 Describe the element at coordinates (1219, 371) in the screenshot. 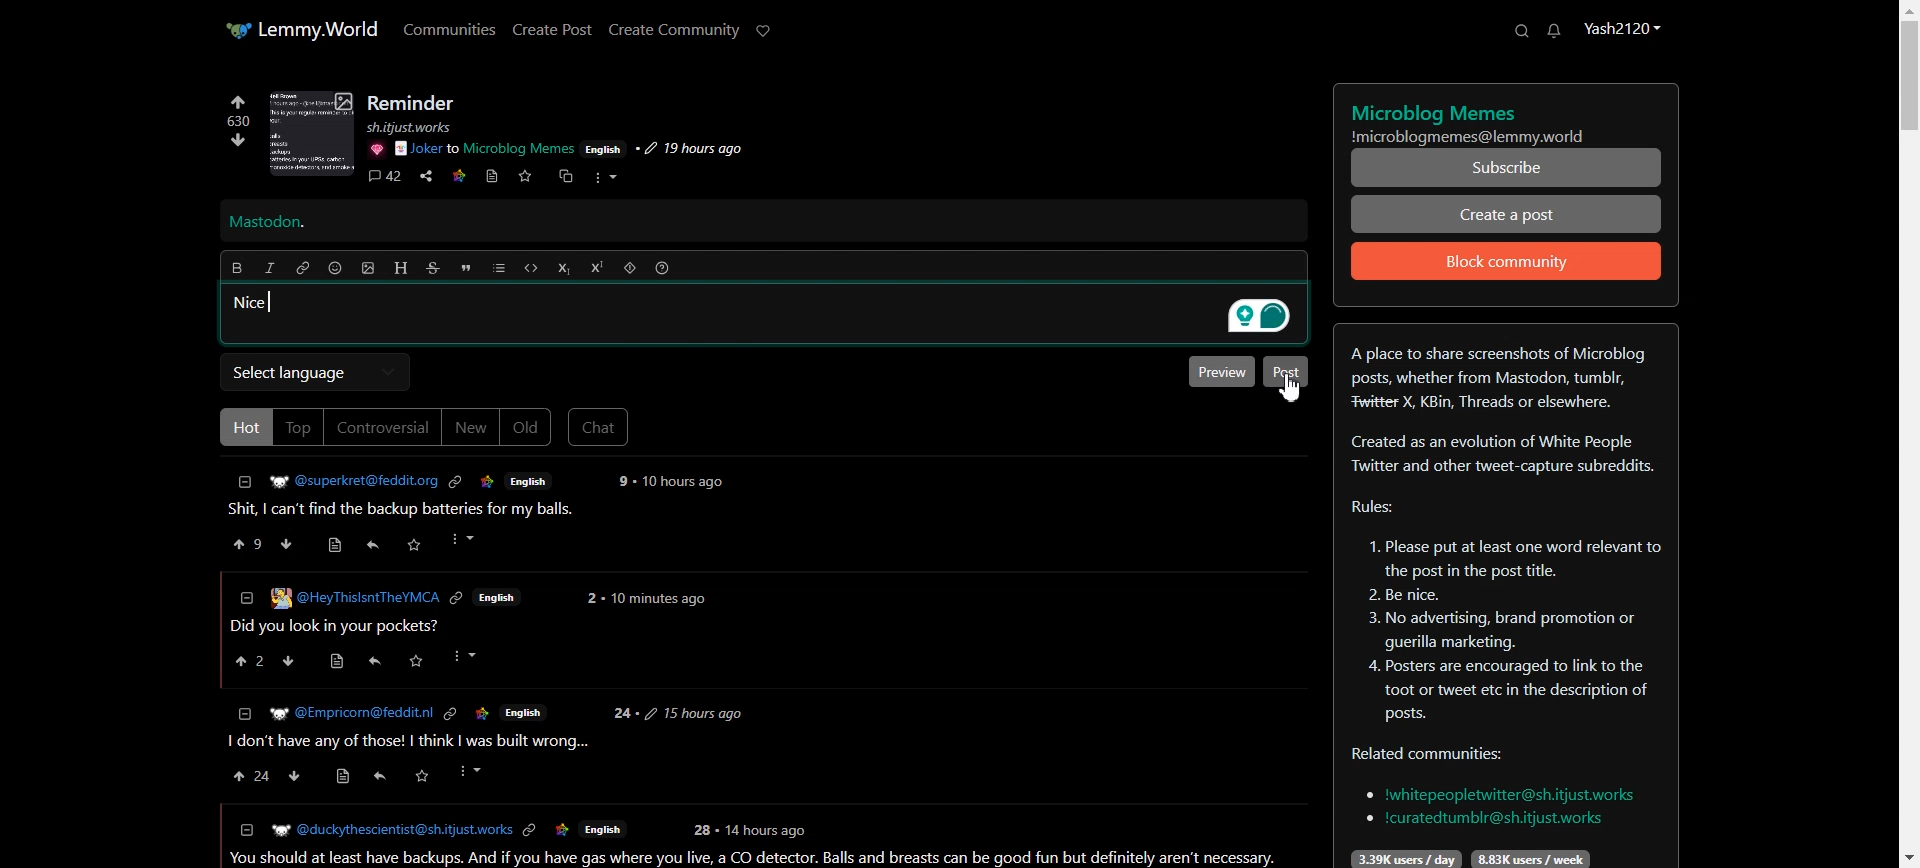

I see `Preview` at that location.